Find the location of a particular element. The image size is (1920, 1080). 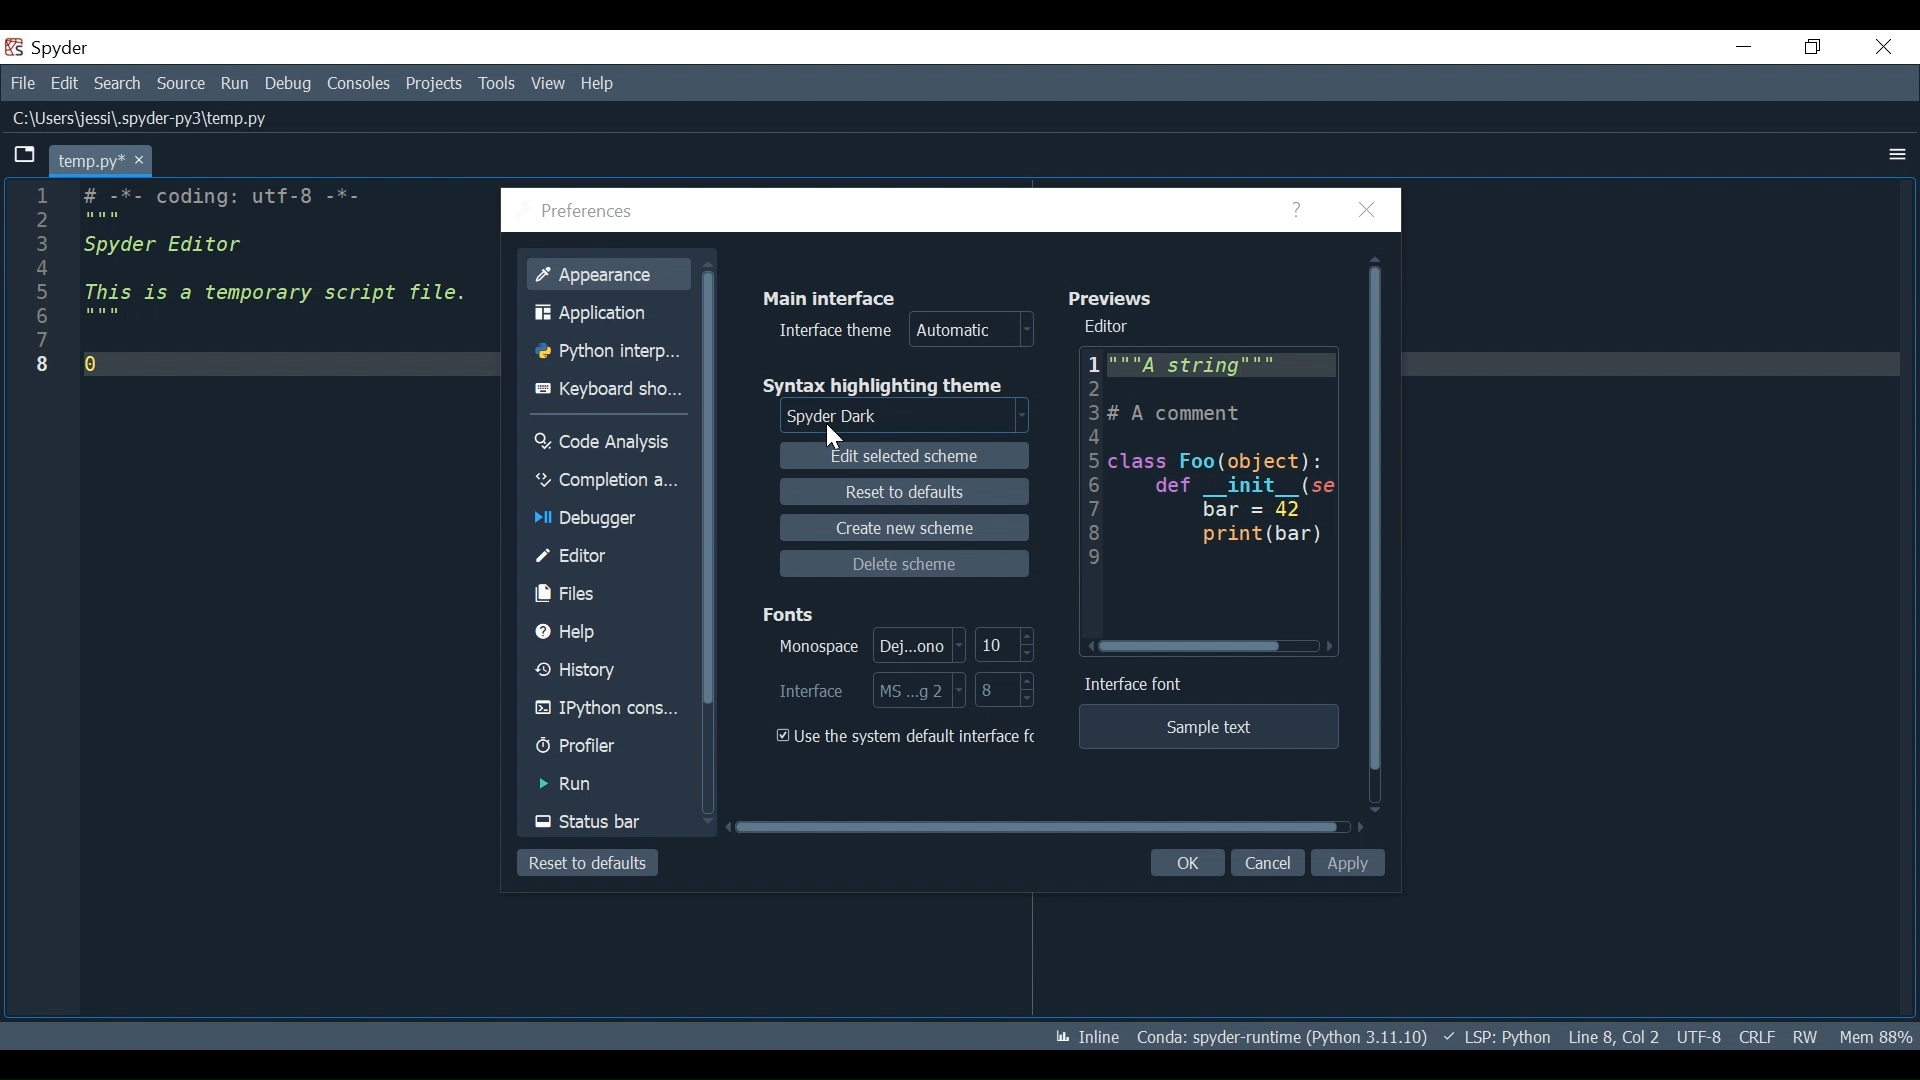

Profiler is located at coordinates (611, 749).